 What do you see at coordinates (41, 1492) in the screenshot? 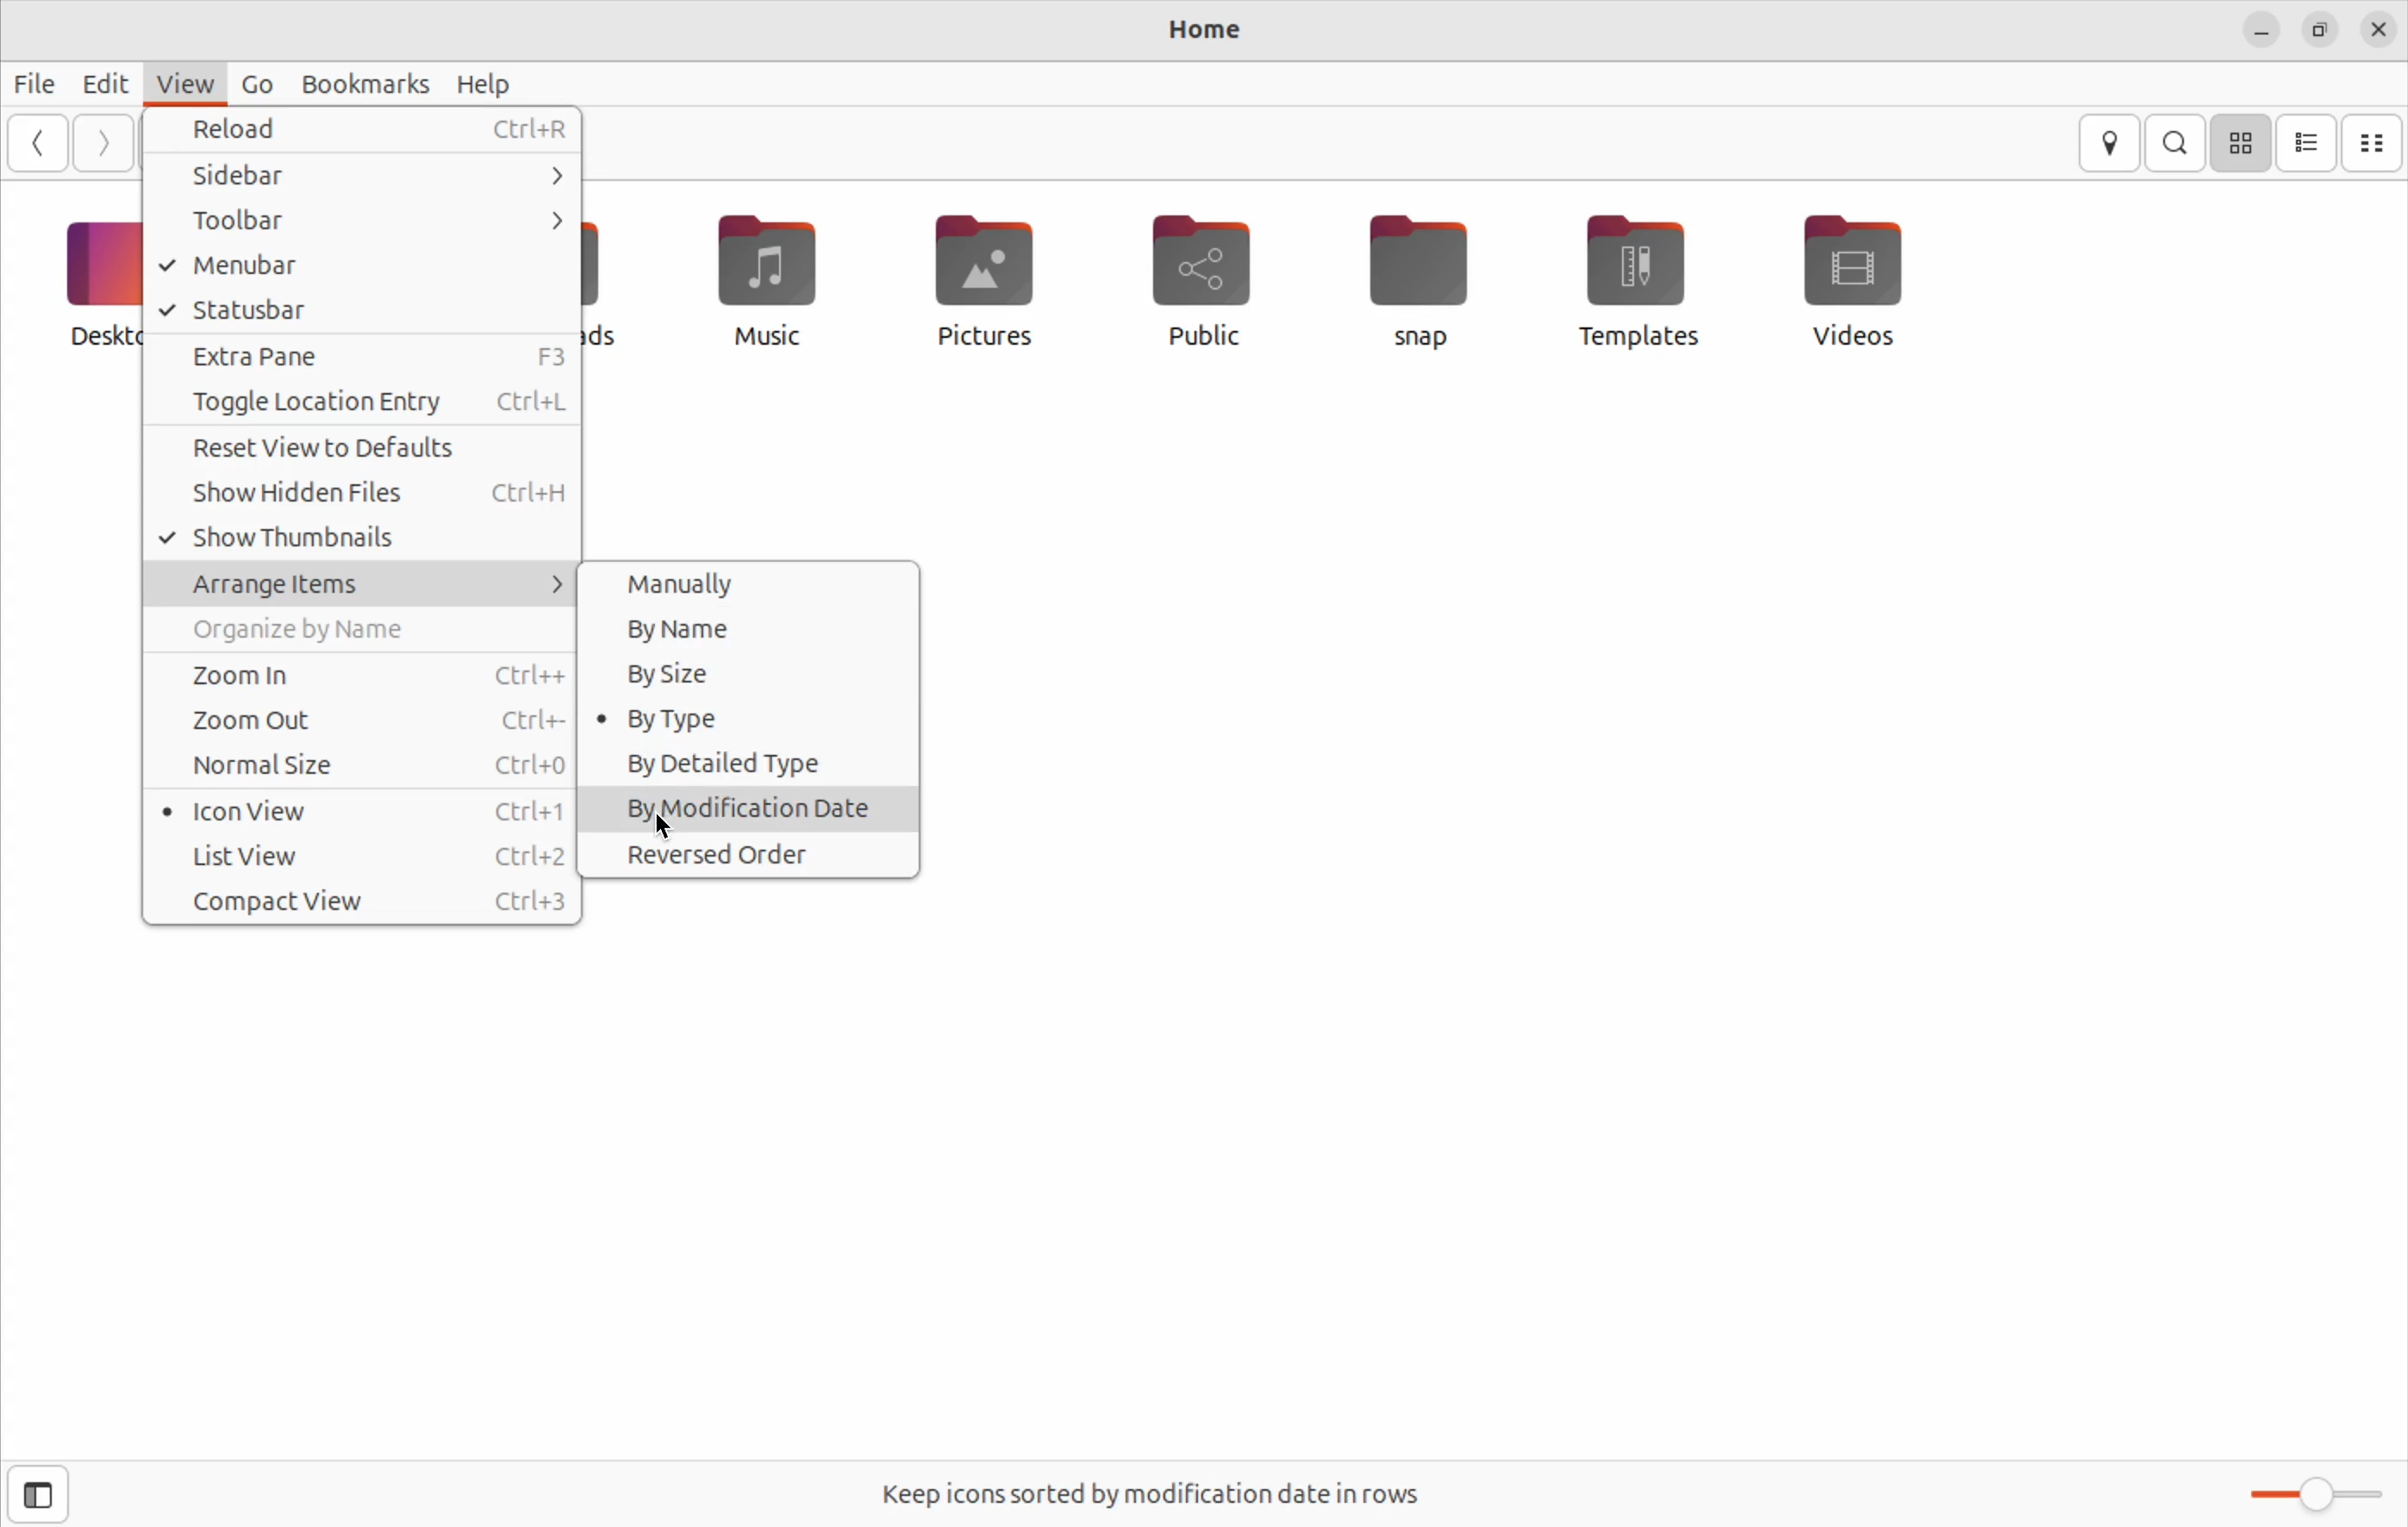
I see `opens side bar` at bounding box center [41, 1492].